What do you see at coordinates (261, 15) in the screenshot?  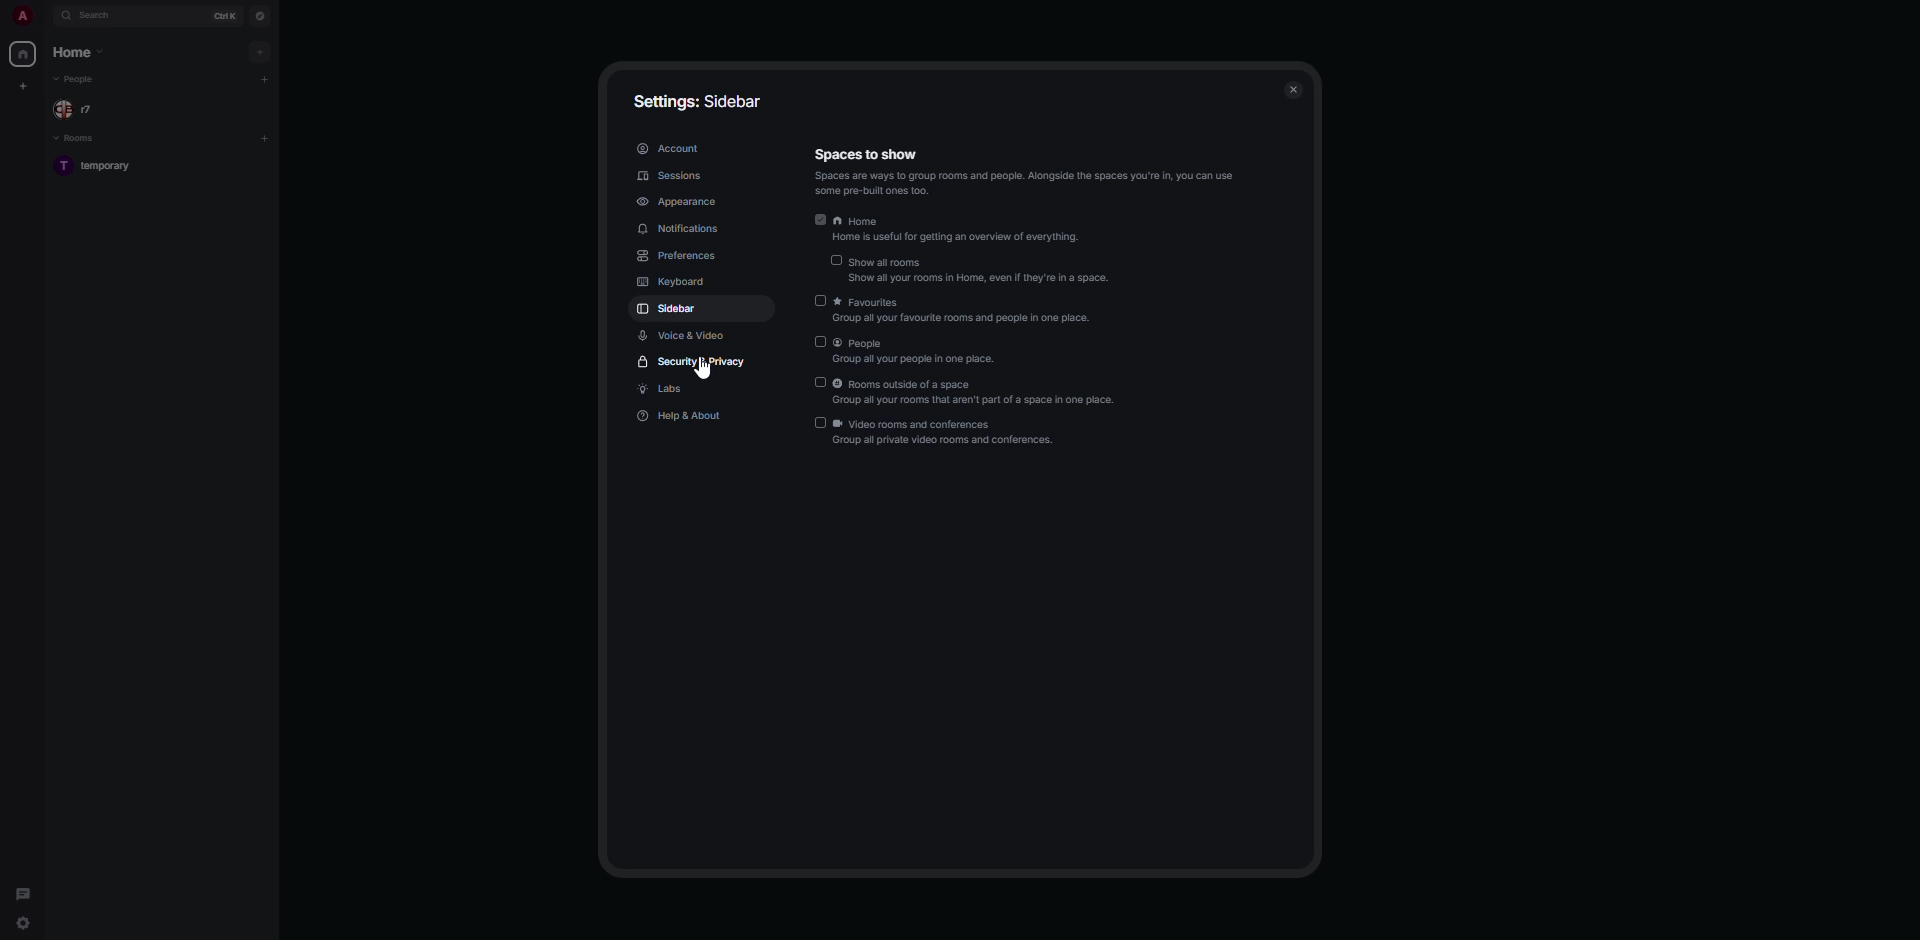 I see `navigator` at bounding box center [261, 15].